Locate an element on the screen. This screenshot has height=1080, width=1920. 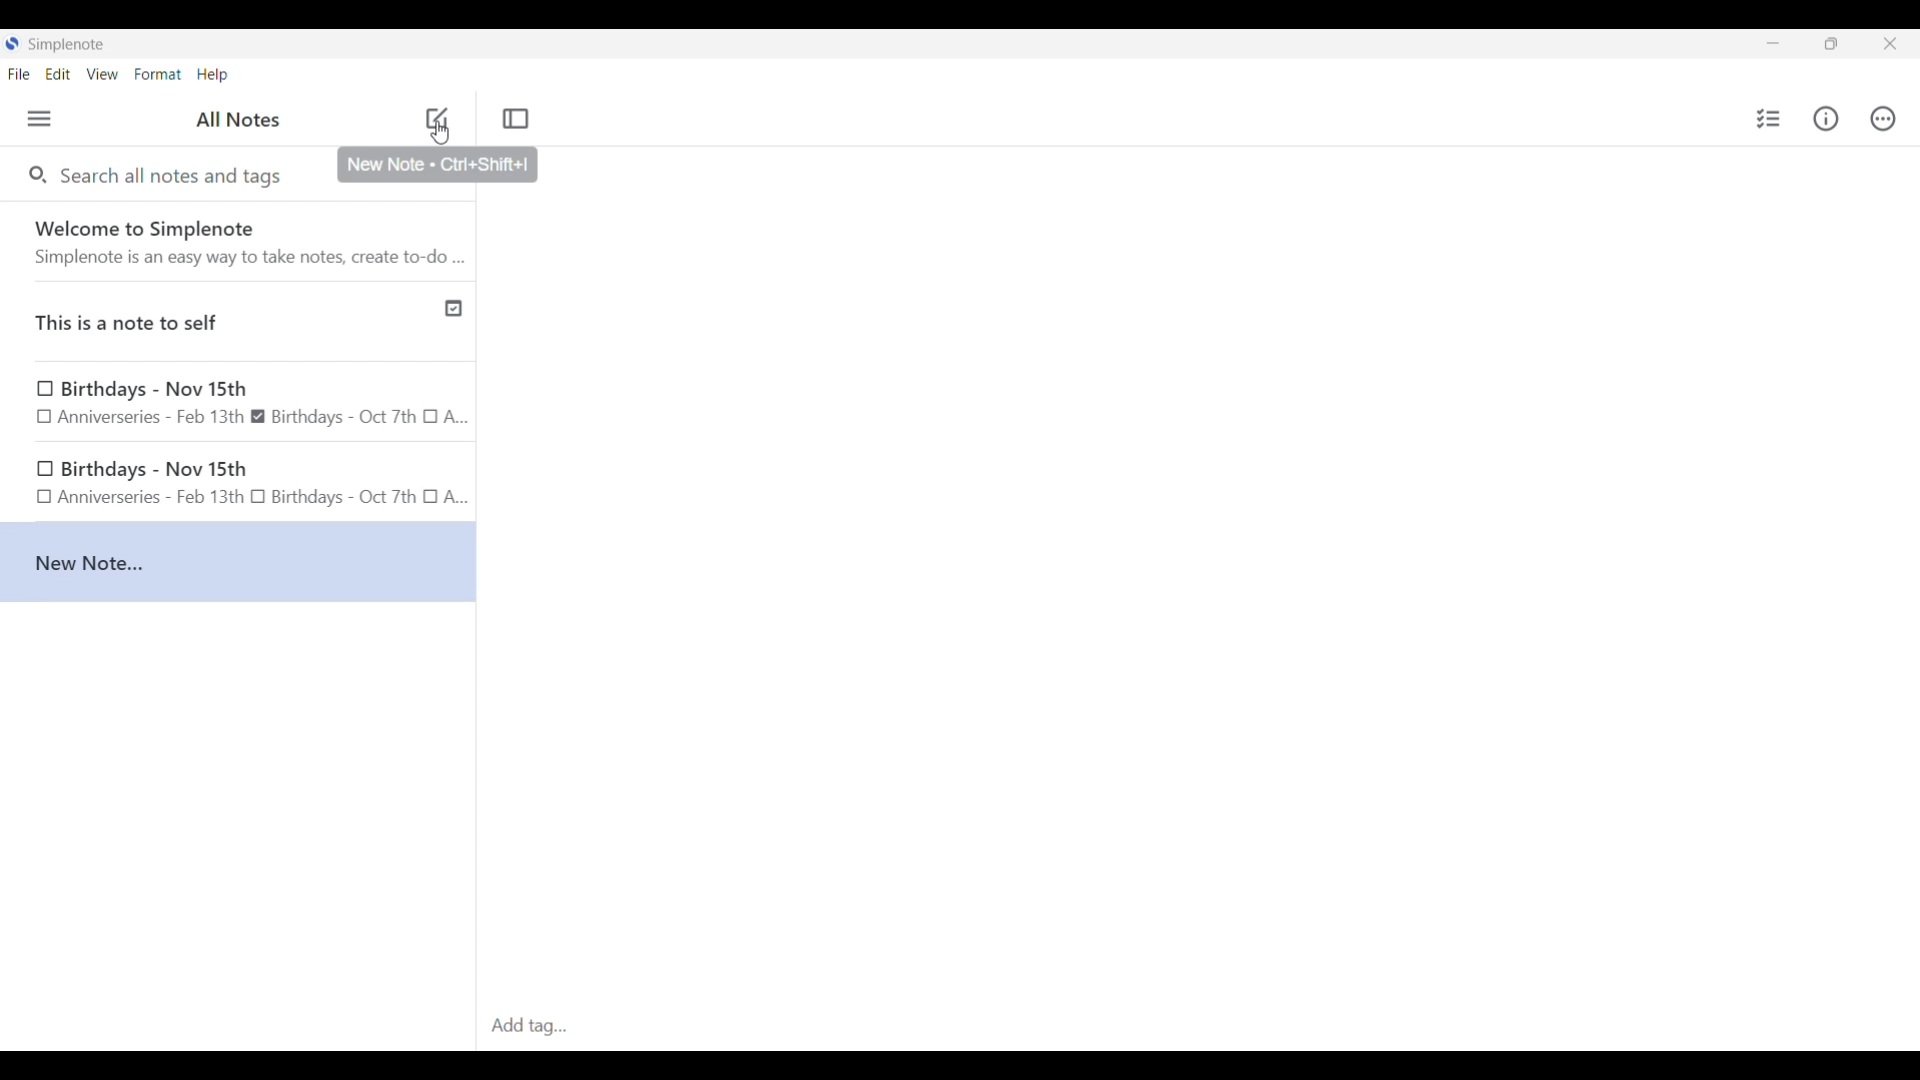
Help menu is located at coordinates (212, 74).